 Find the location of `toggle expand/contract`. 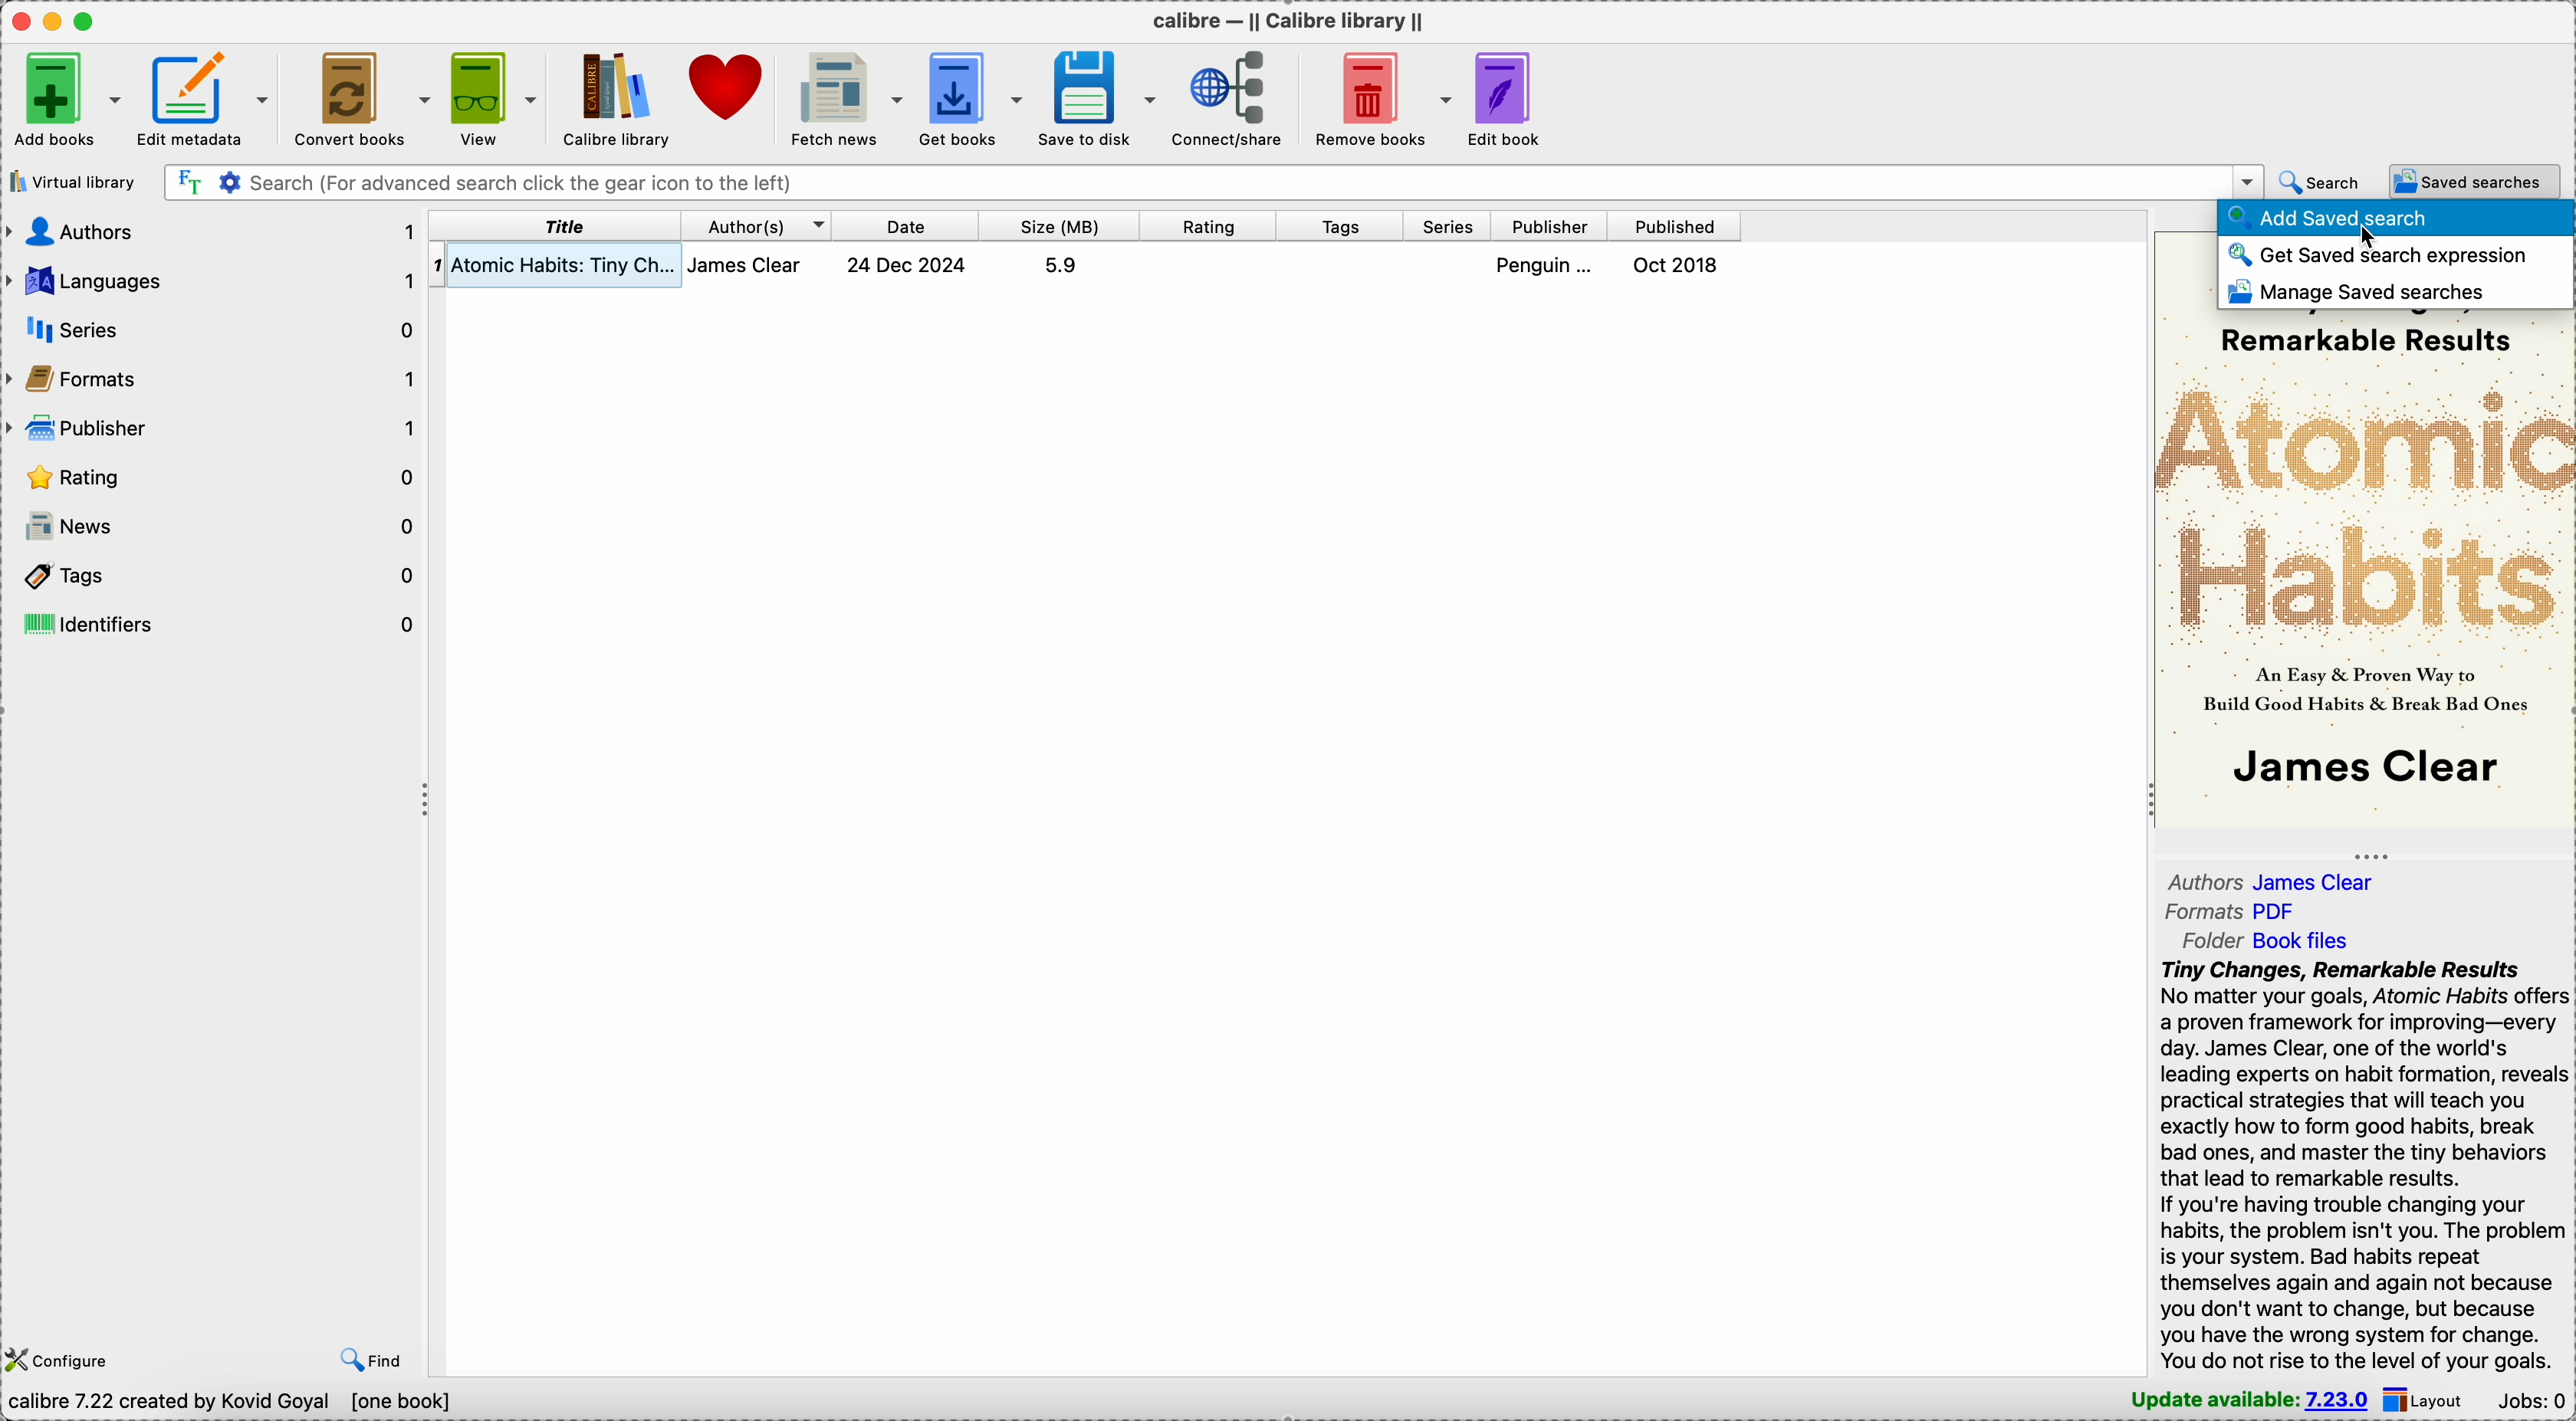

toggle expand/contract is located at coordinates (427, 801).